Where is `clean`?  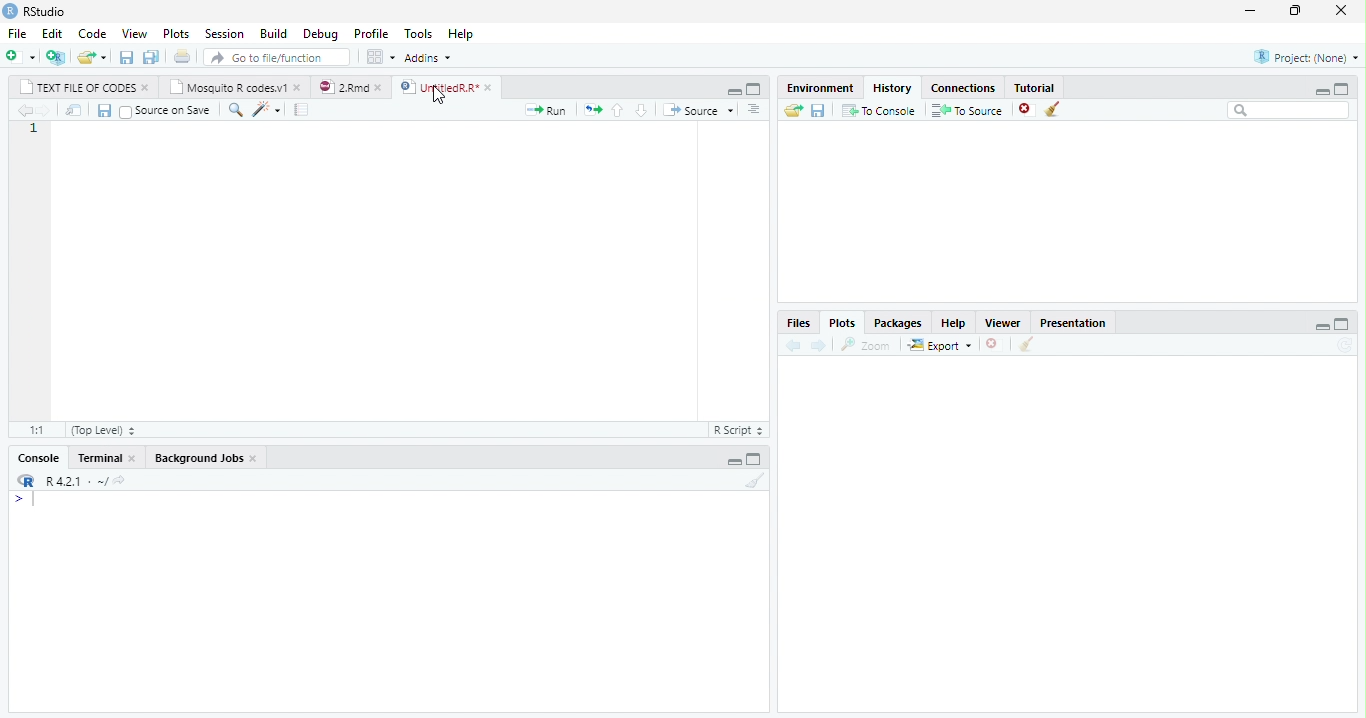 clean is located at coordinates (1029, 345).